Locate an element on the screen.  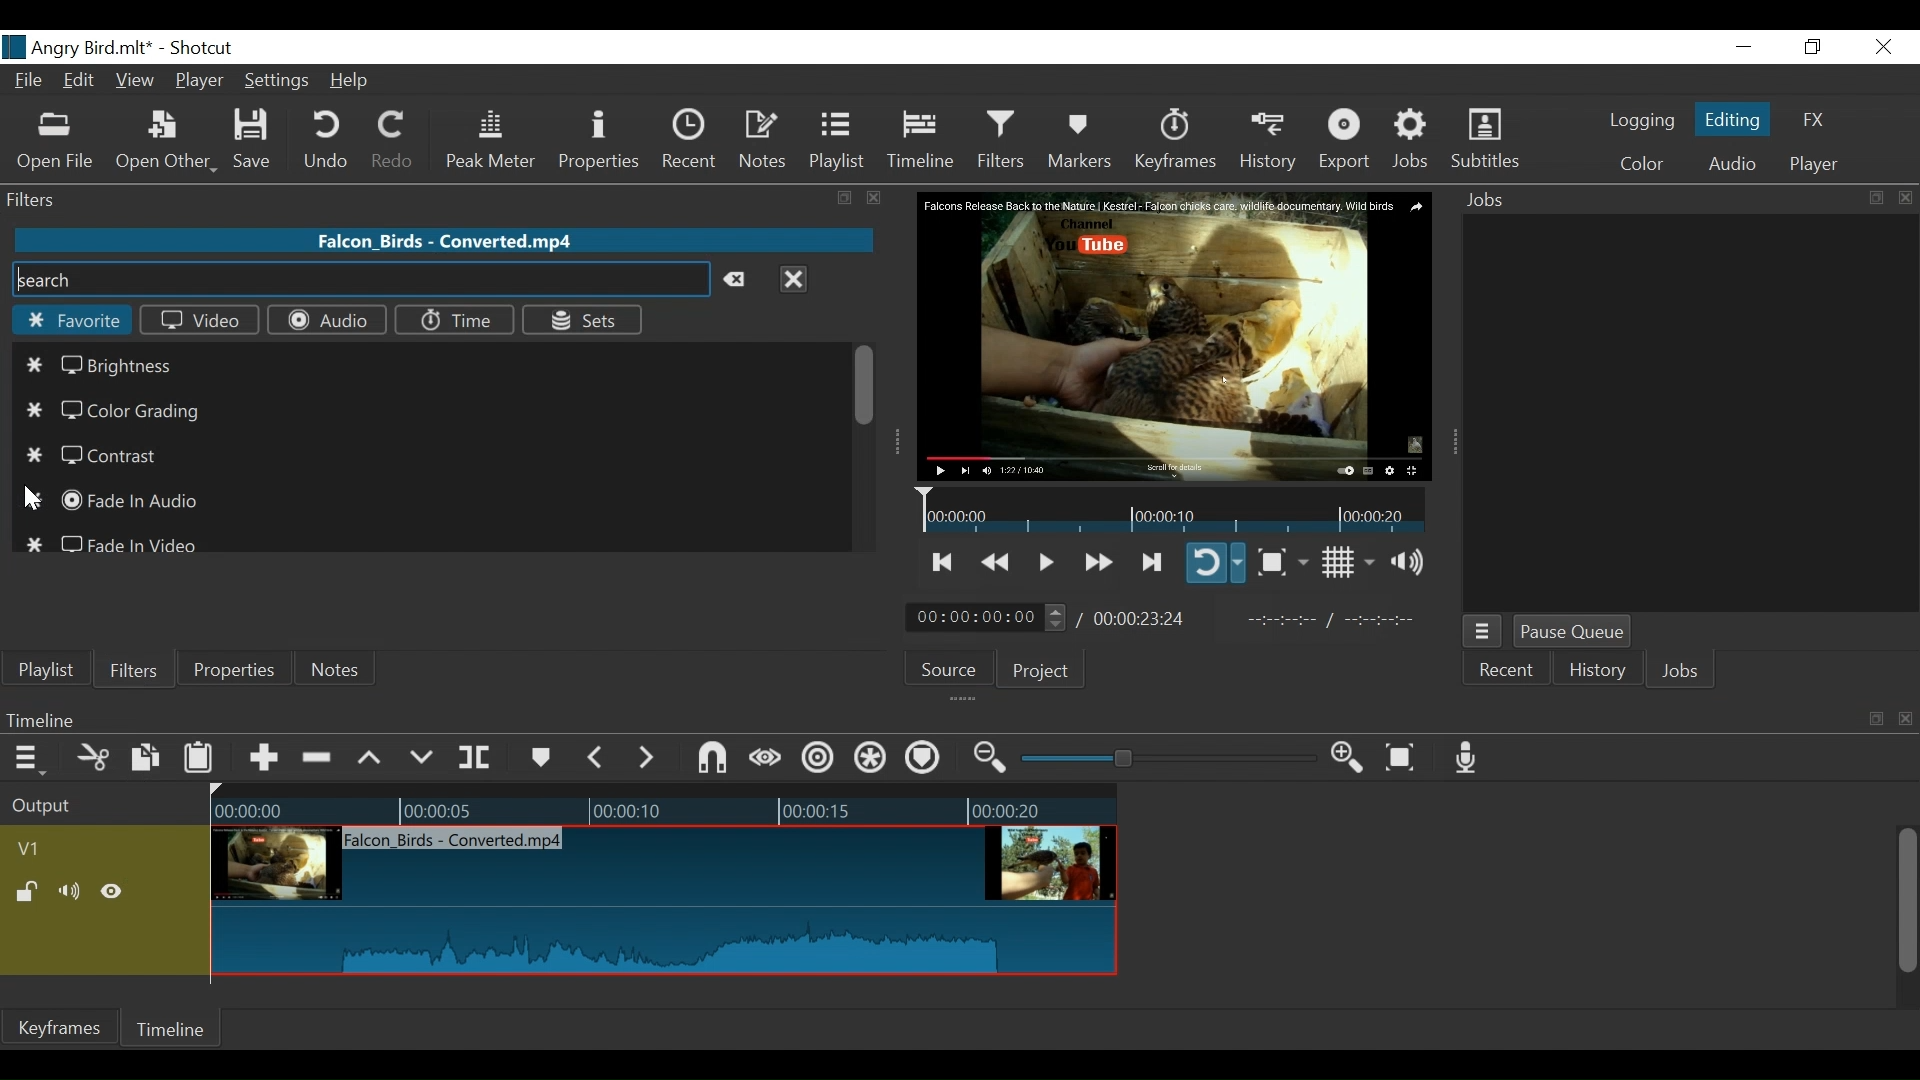
FX is located at coordinates (1811, 123).